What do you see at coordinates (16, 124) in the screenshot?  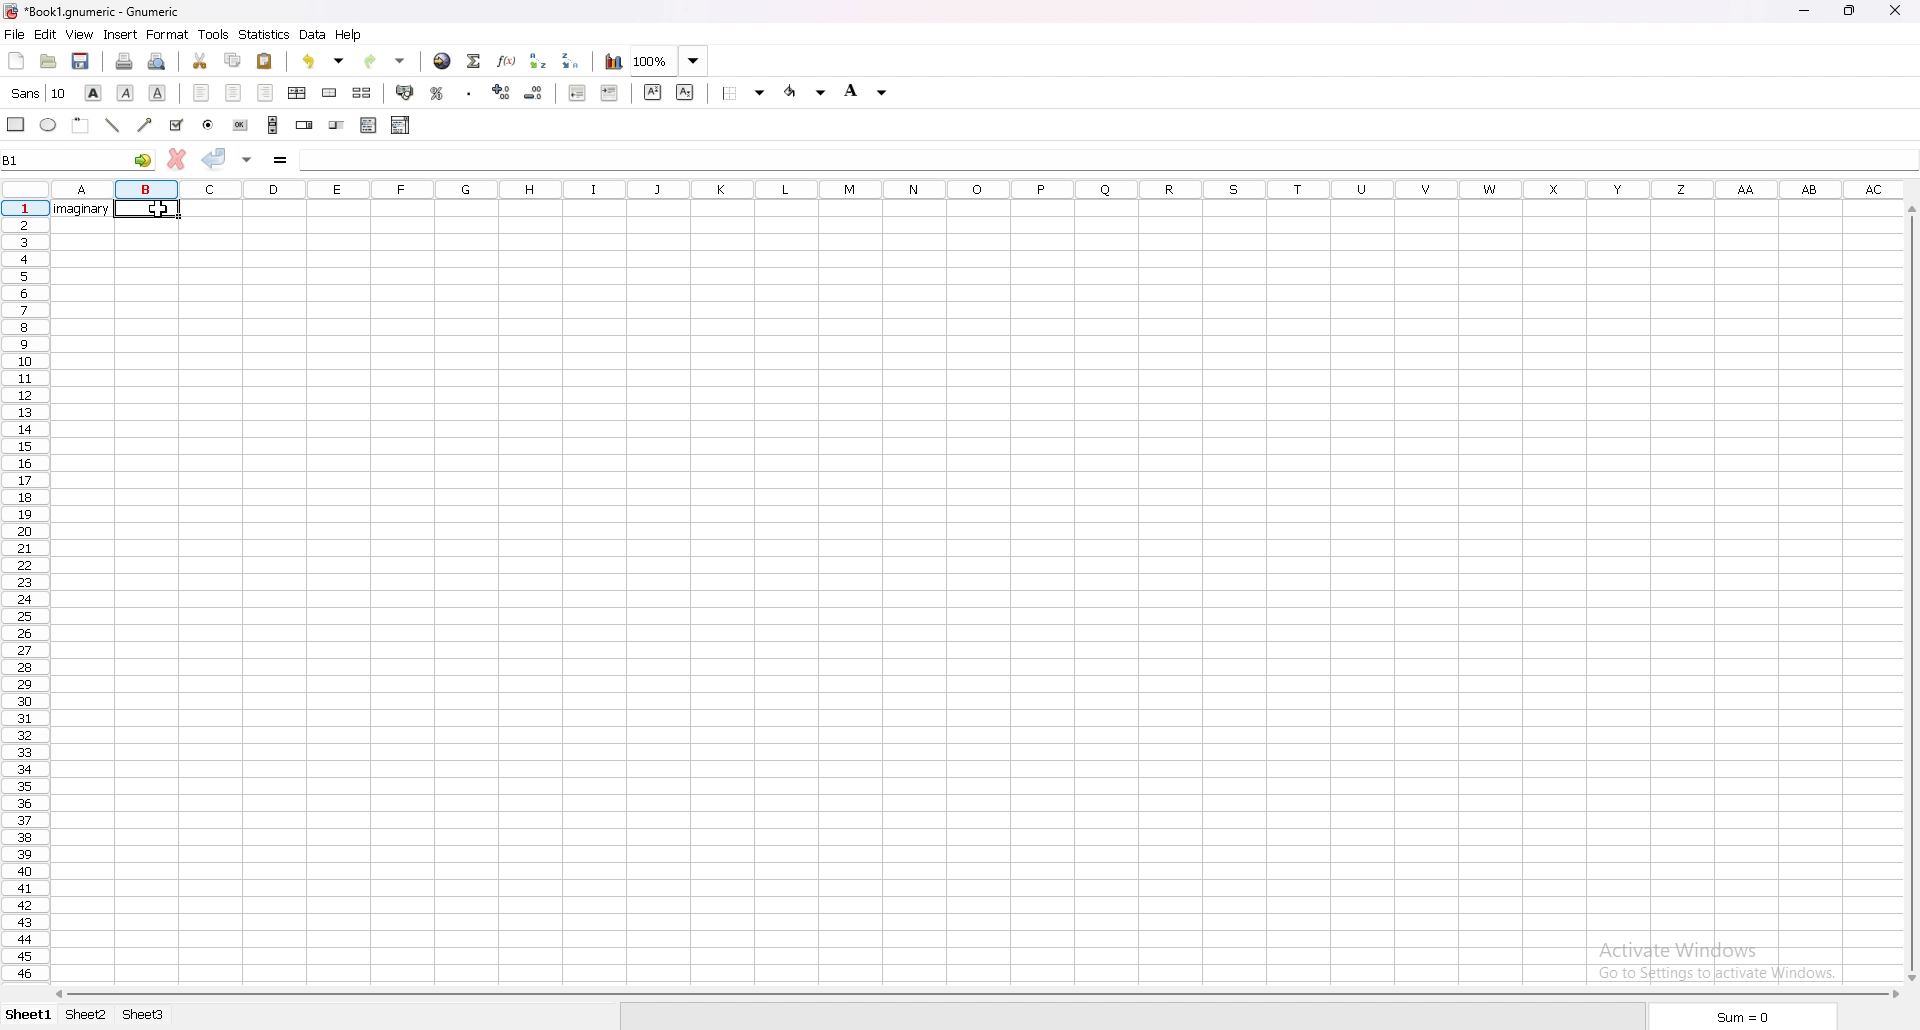 I see `rectangle` at bounding box center [16, 124].